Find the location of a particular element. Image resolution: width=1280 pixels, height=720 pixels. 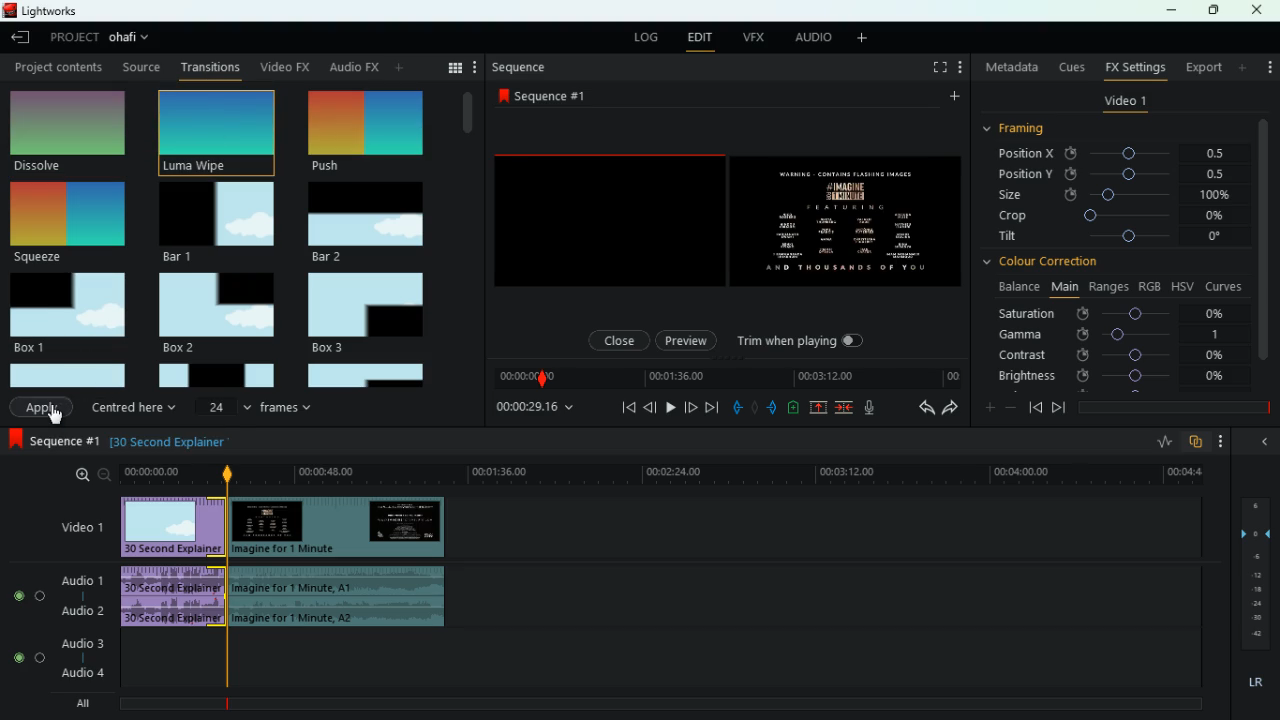

dissolve is located at coordinates (69, 133).